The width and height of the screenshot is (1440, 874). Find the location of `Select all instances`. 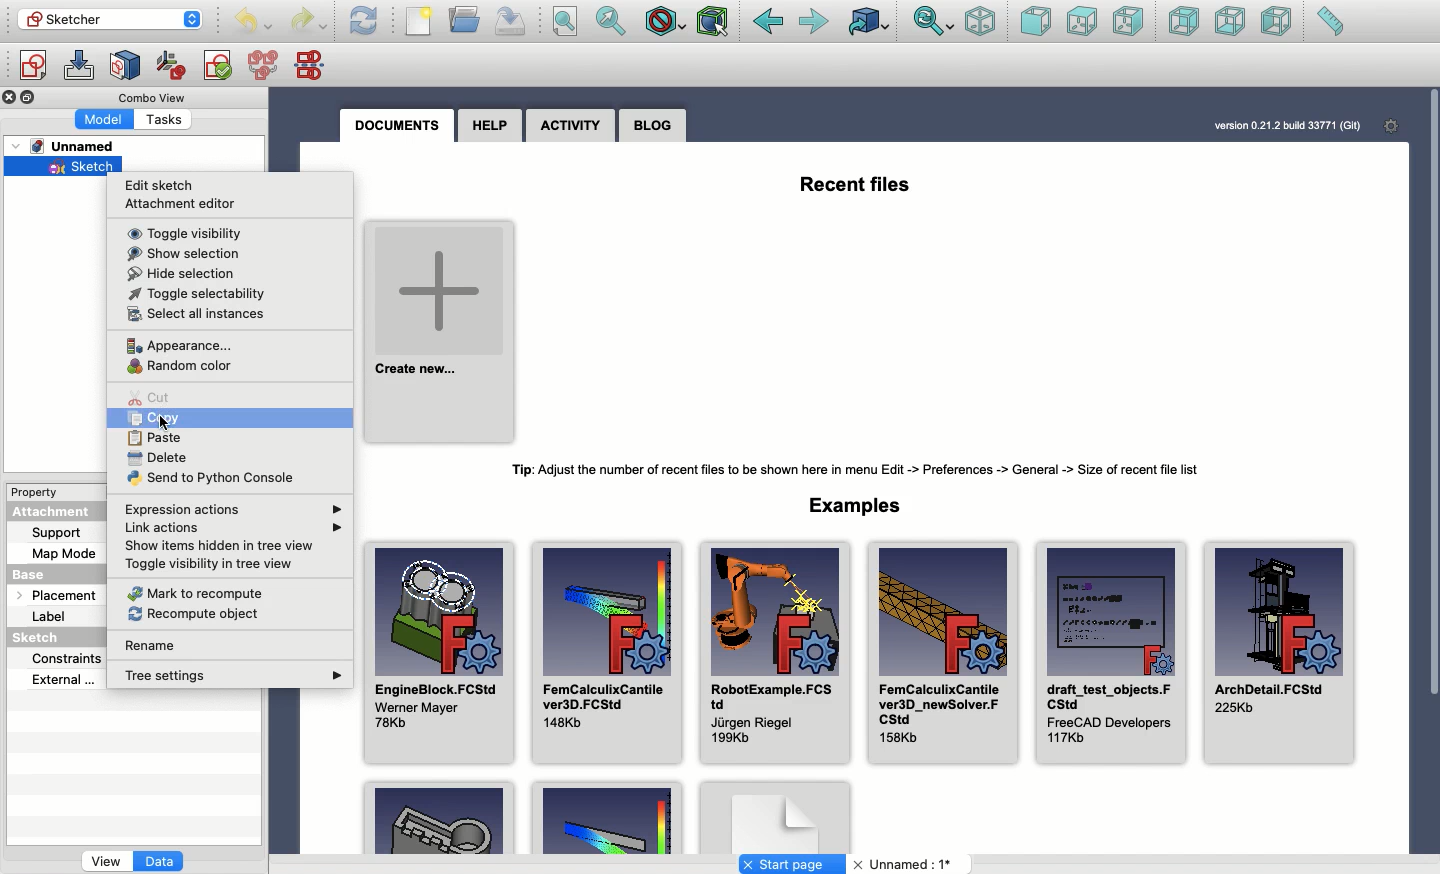

Select all instances is located at coordinates (201, 315).